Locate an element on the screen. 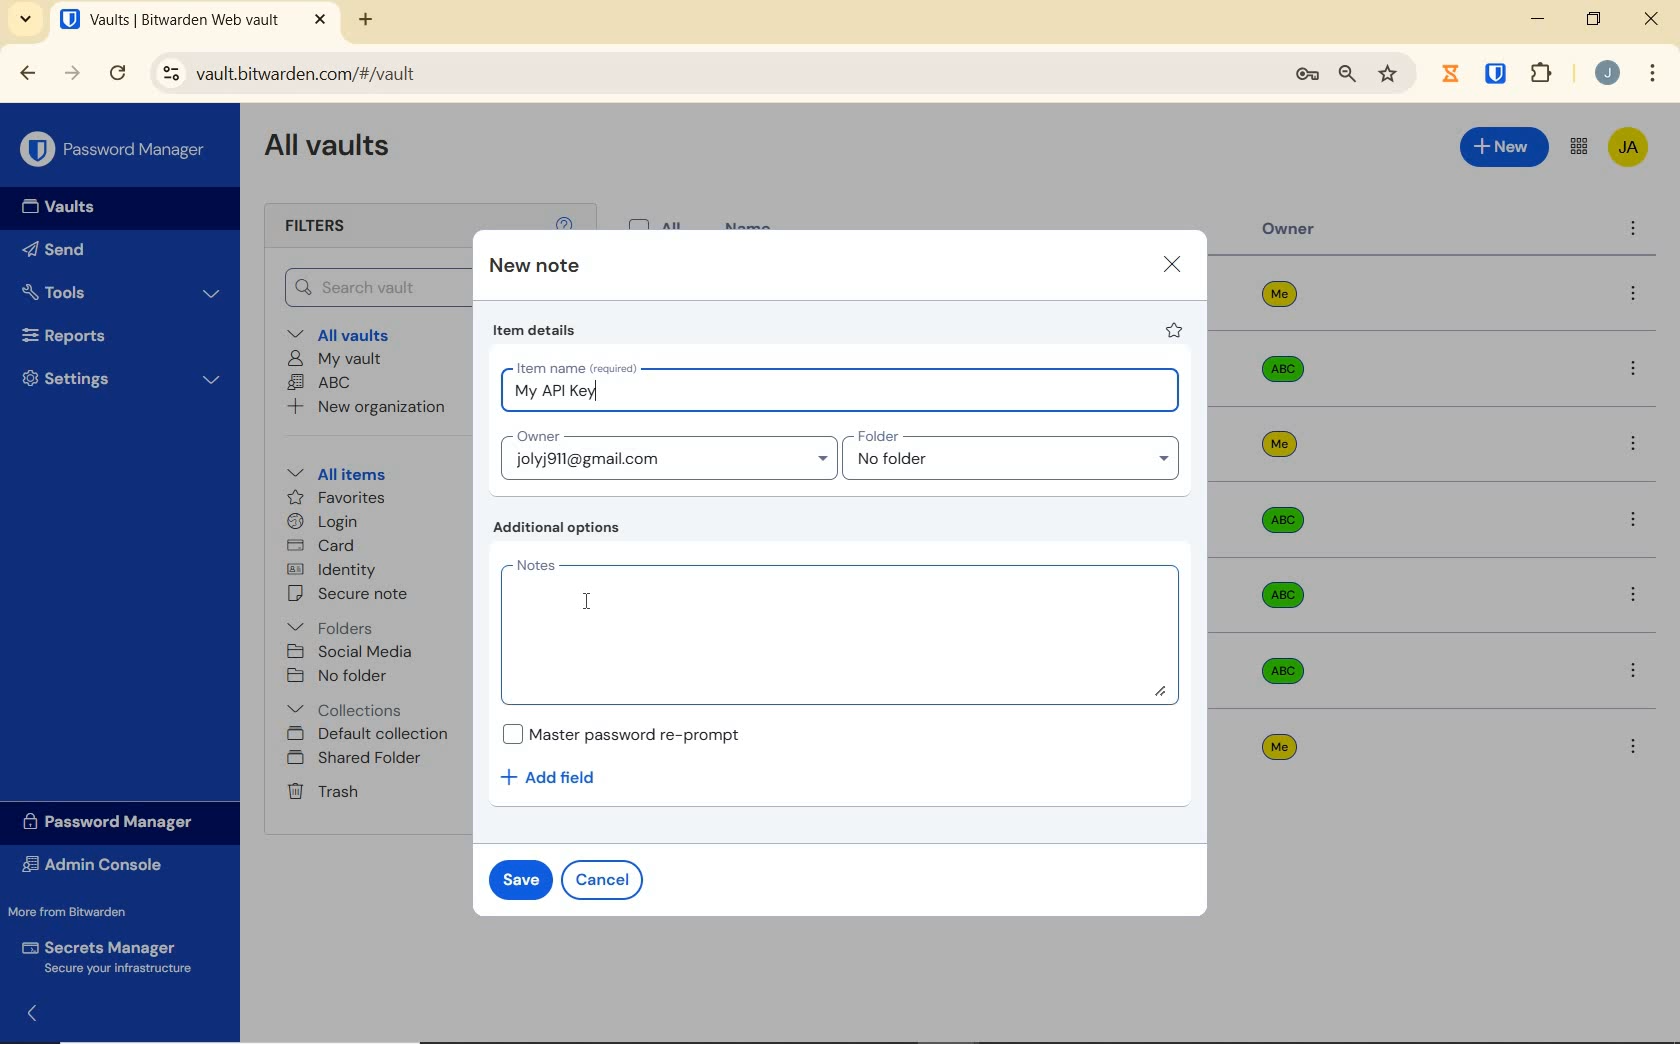  login is located at coordinates (327, 523).